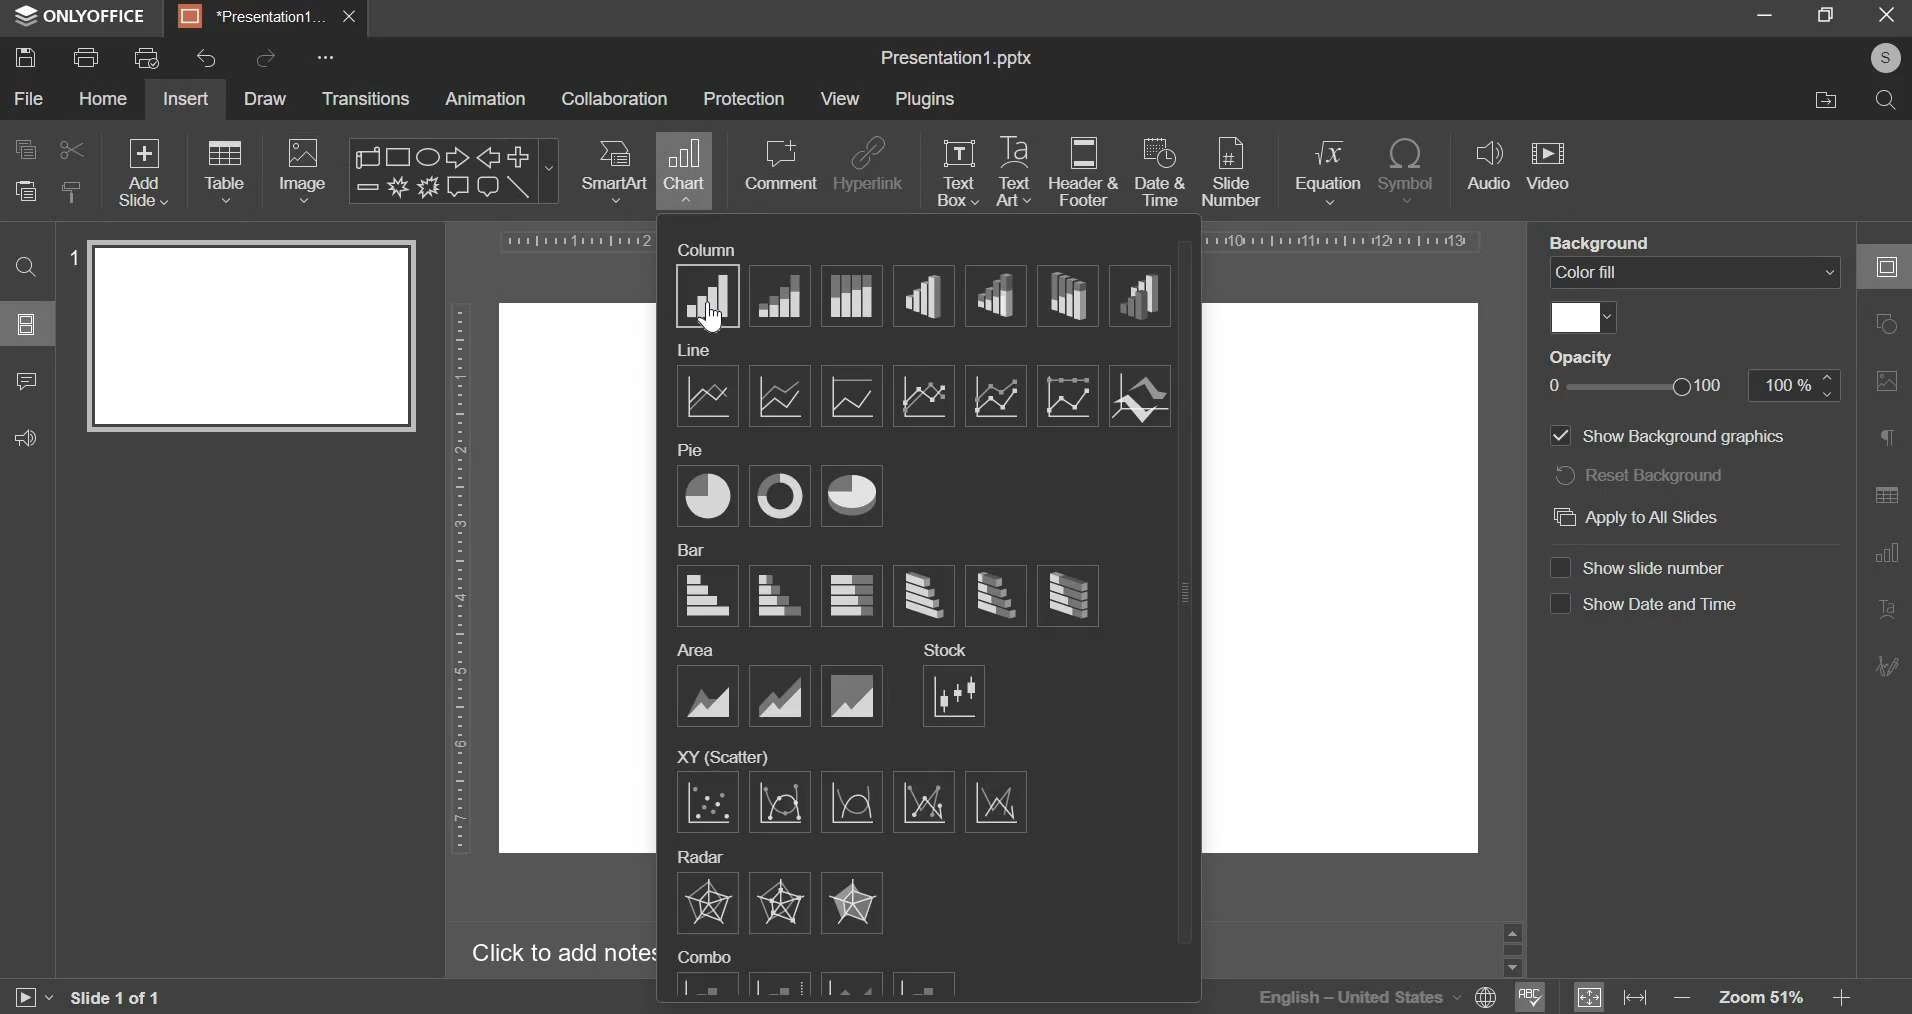 The image size is (1912, 1014). I want to click on opacity, so click(1586, 358).